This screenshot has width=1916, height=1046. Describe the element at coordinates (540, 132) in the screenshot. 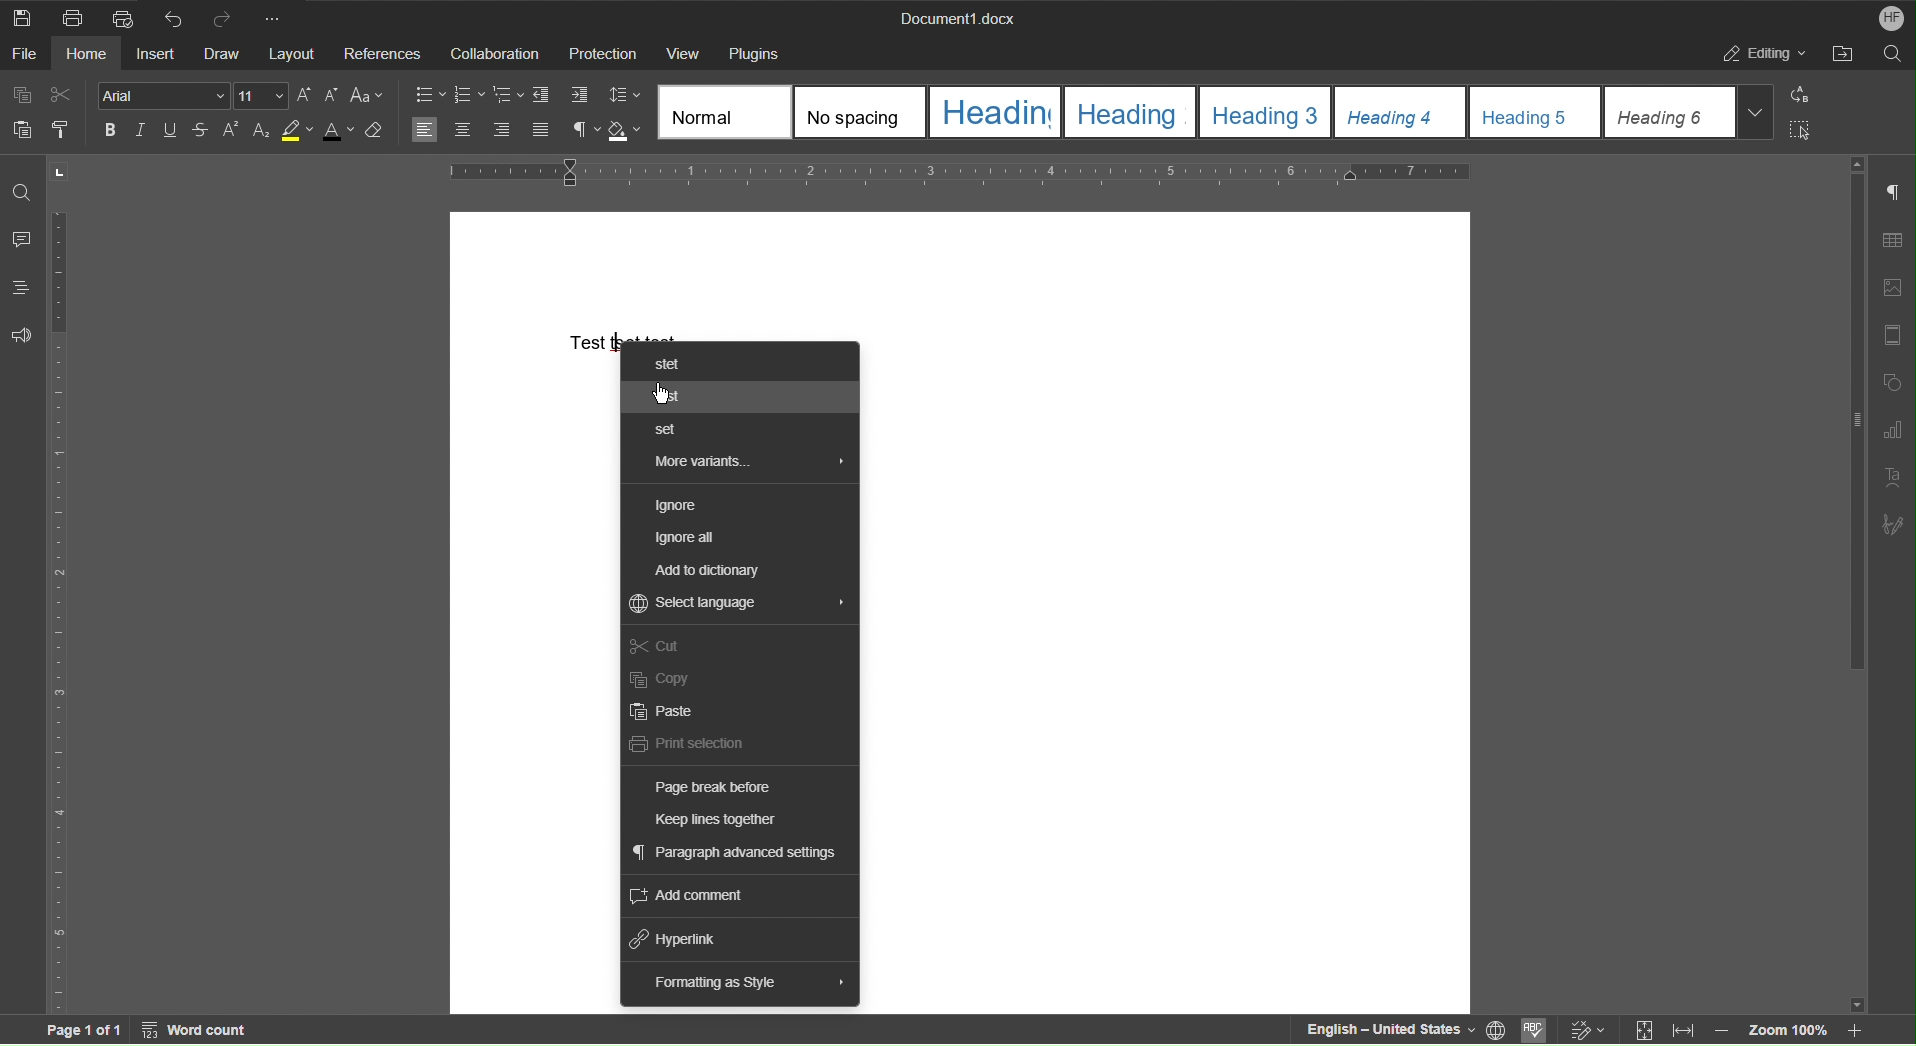

I see `Justify` at that location.